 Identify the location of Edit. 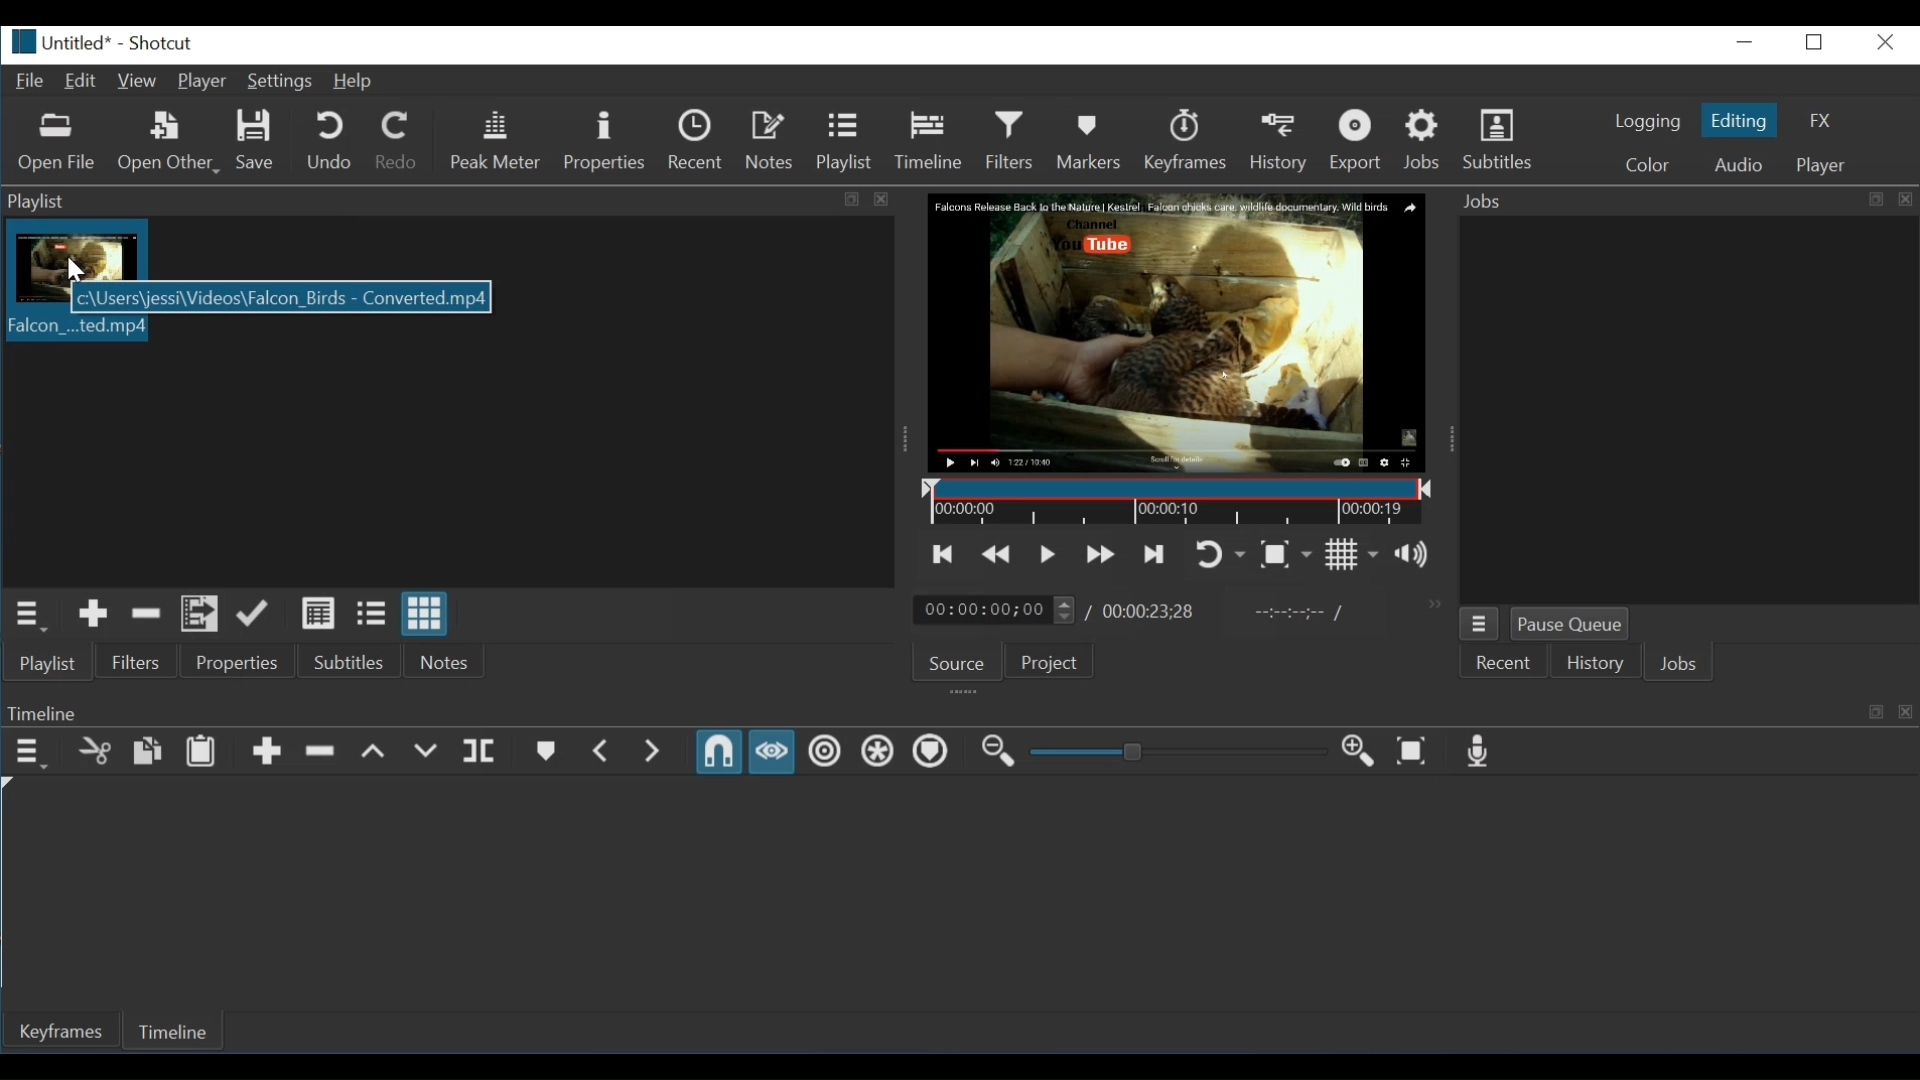
(81, 82).